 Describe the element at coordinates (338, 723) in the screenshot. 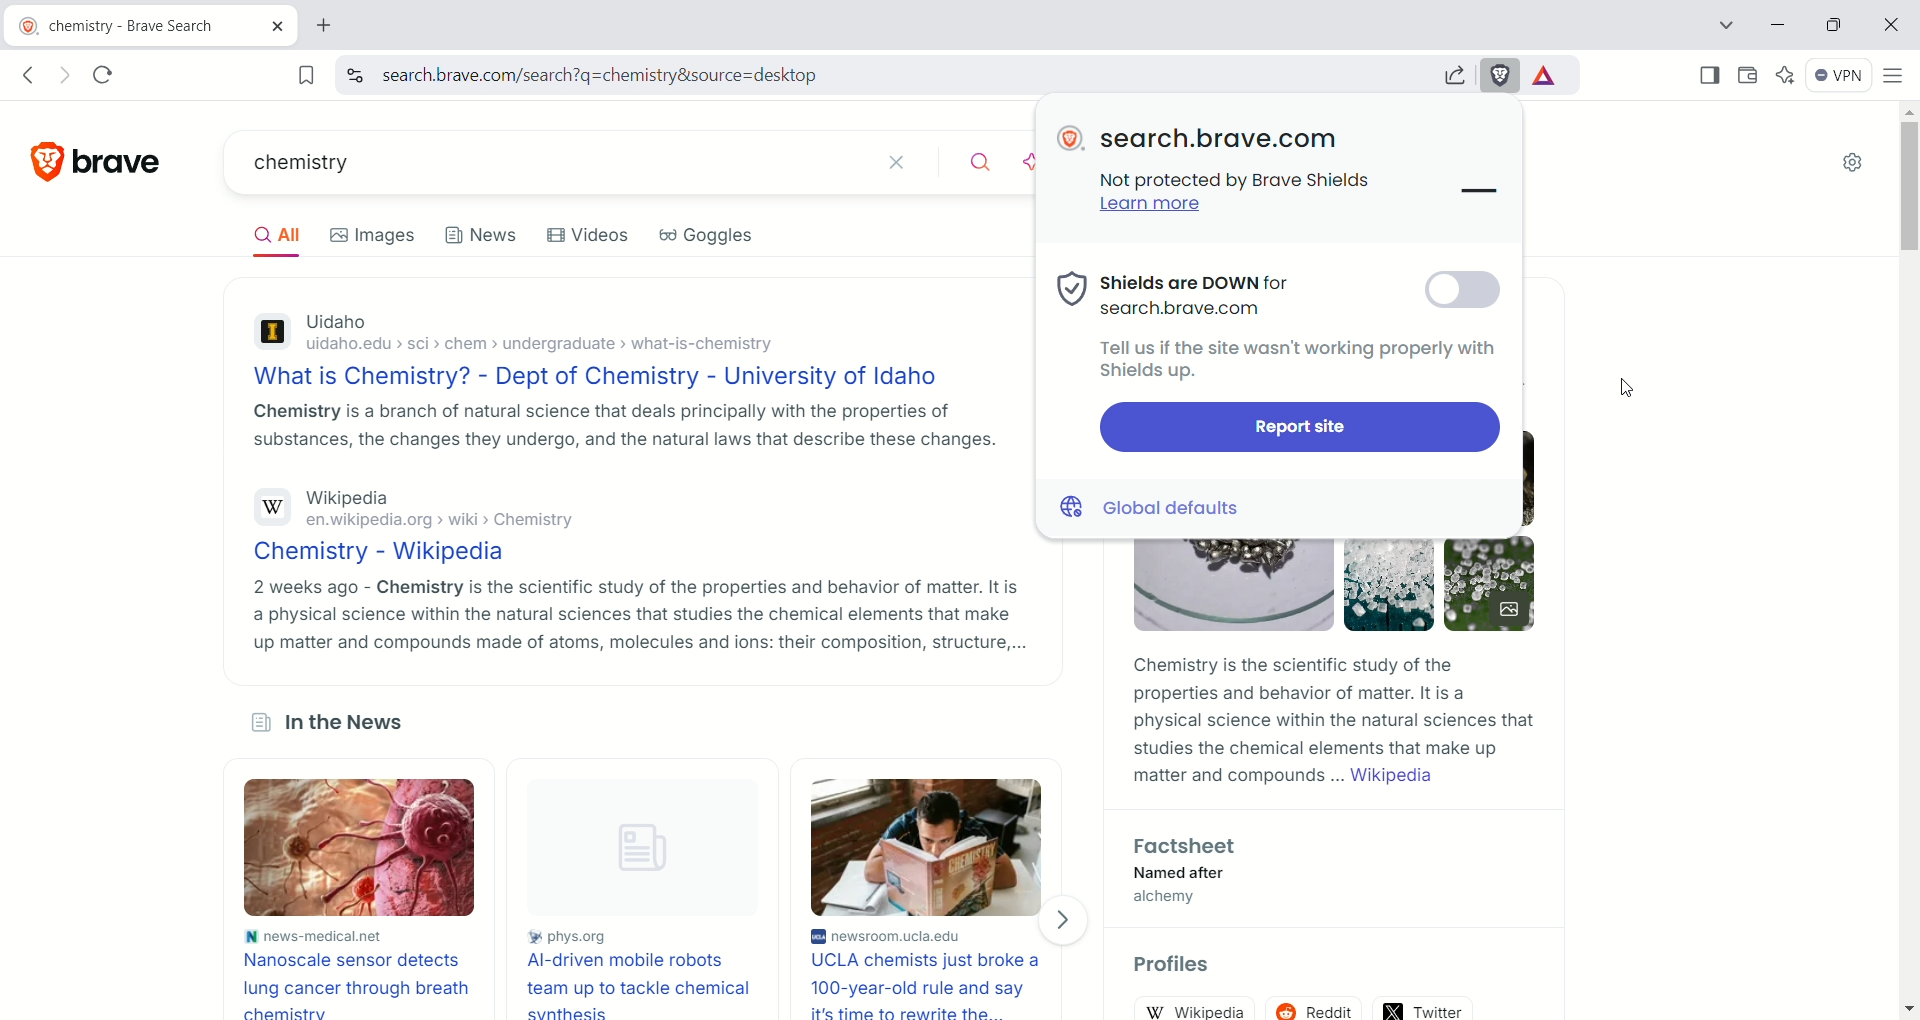

I see `In the news` at that location.